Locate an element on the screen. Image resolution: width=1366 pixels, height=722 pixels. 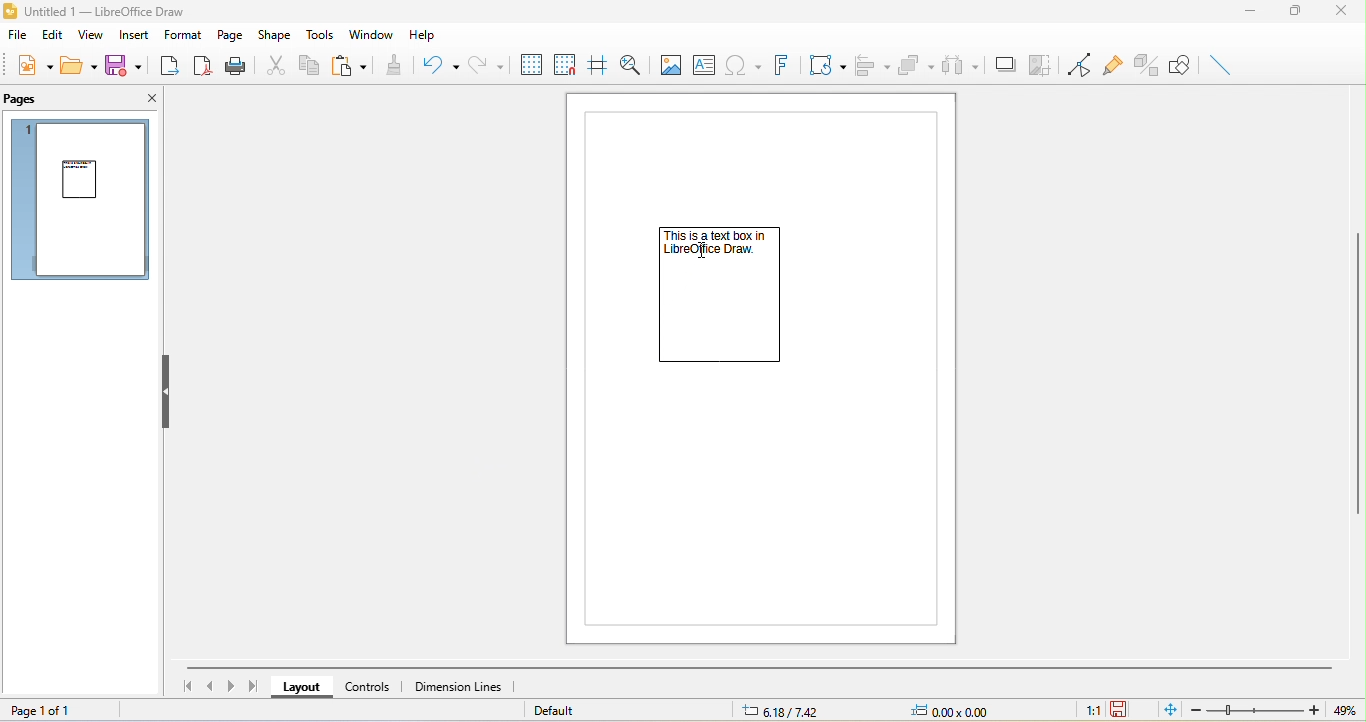
export is located at coordinates (173, 67).